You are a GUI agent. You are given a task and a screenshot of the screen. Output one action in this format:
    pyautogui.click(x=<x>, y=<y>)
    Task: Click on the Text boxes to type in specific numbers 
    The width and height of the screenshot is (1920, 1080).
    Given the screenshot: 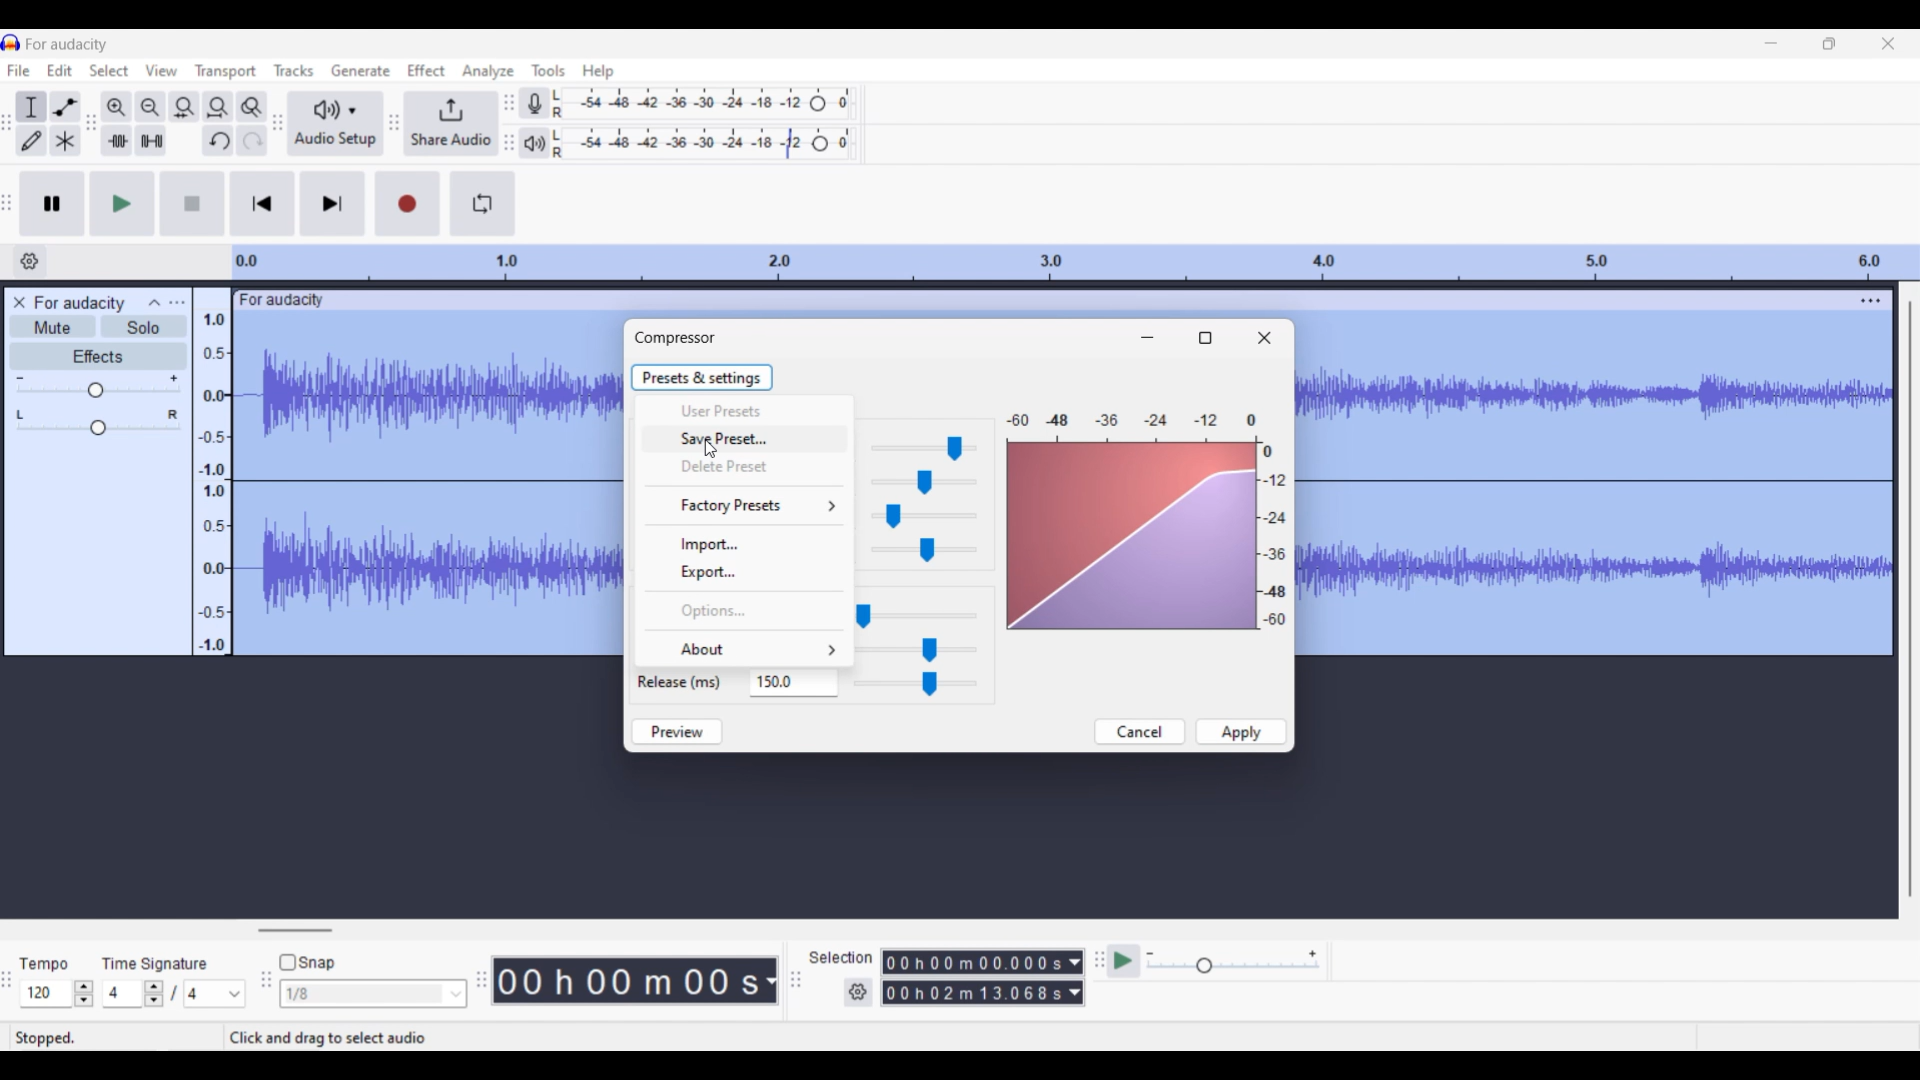 What is the action you would take?
    pyautogui.click(x=806, y=683)
    